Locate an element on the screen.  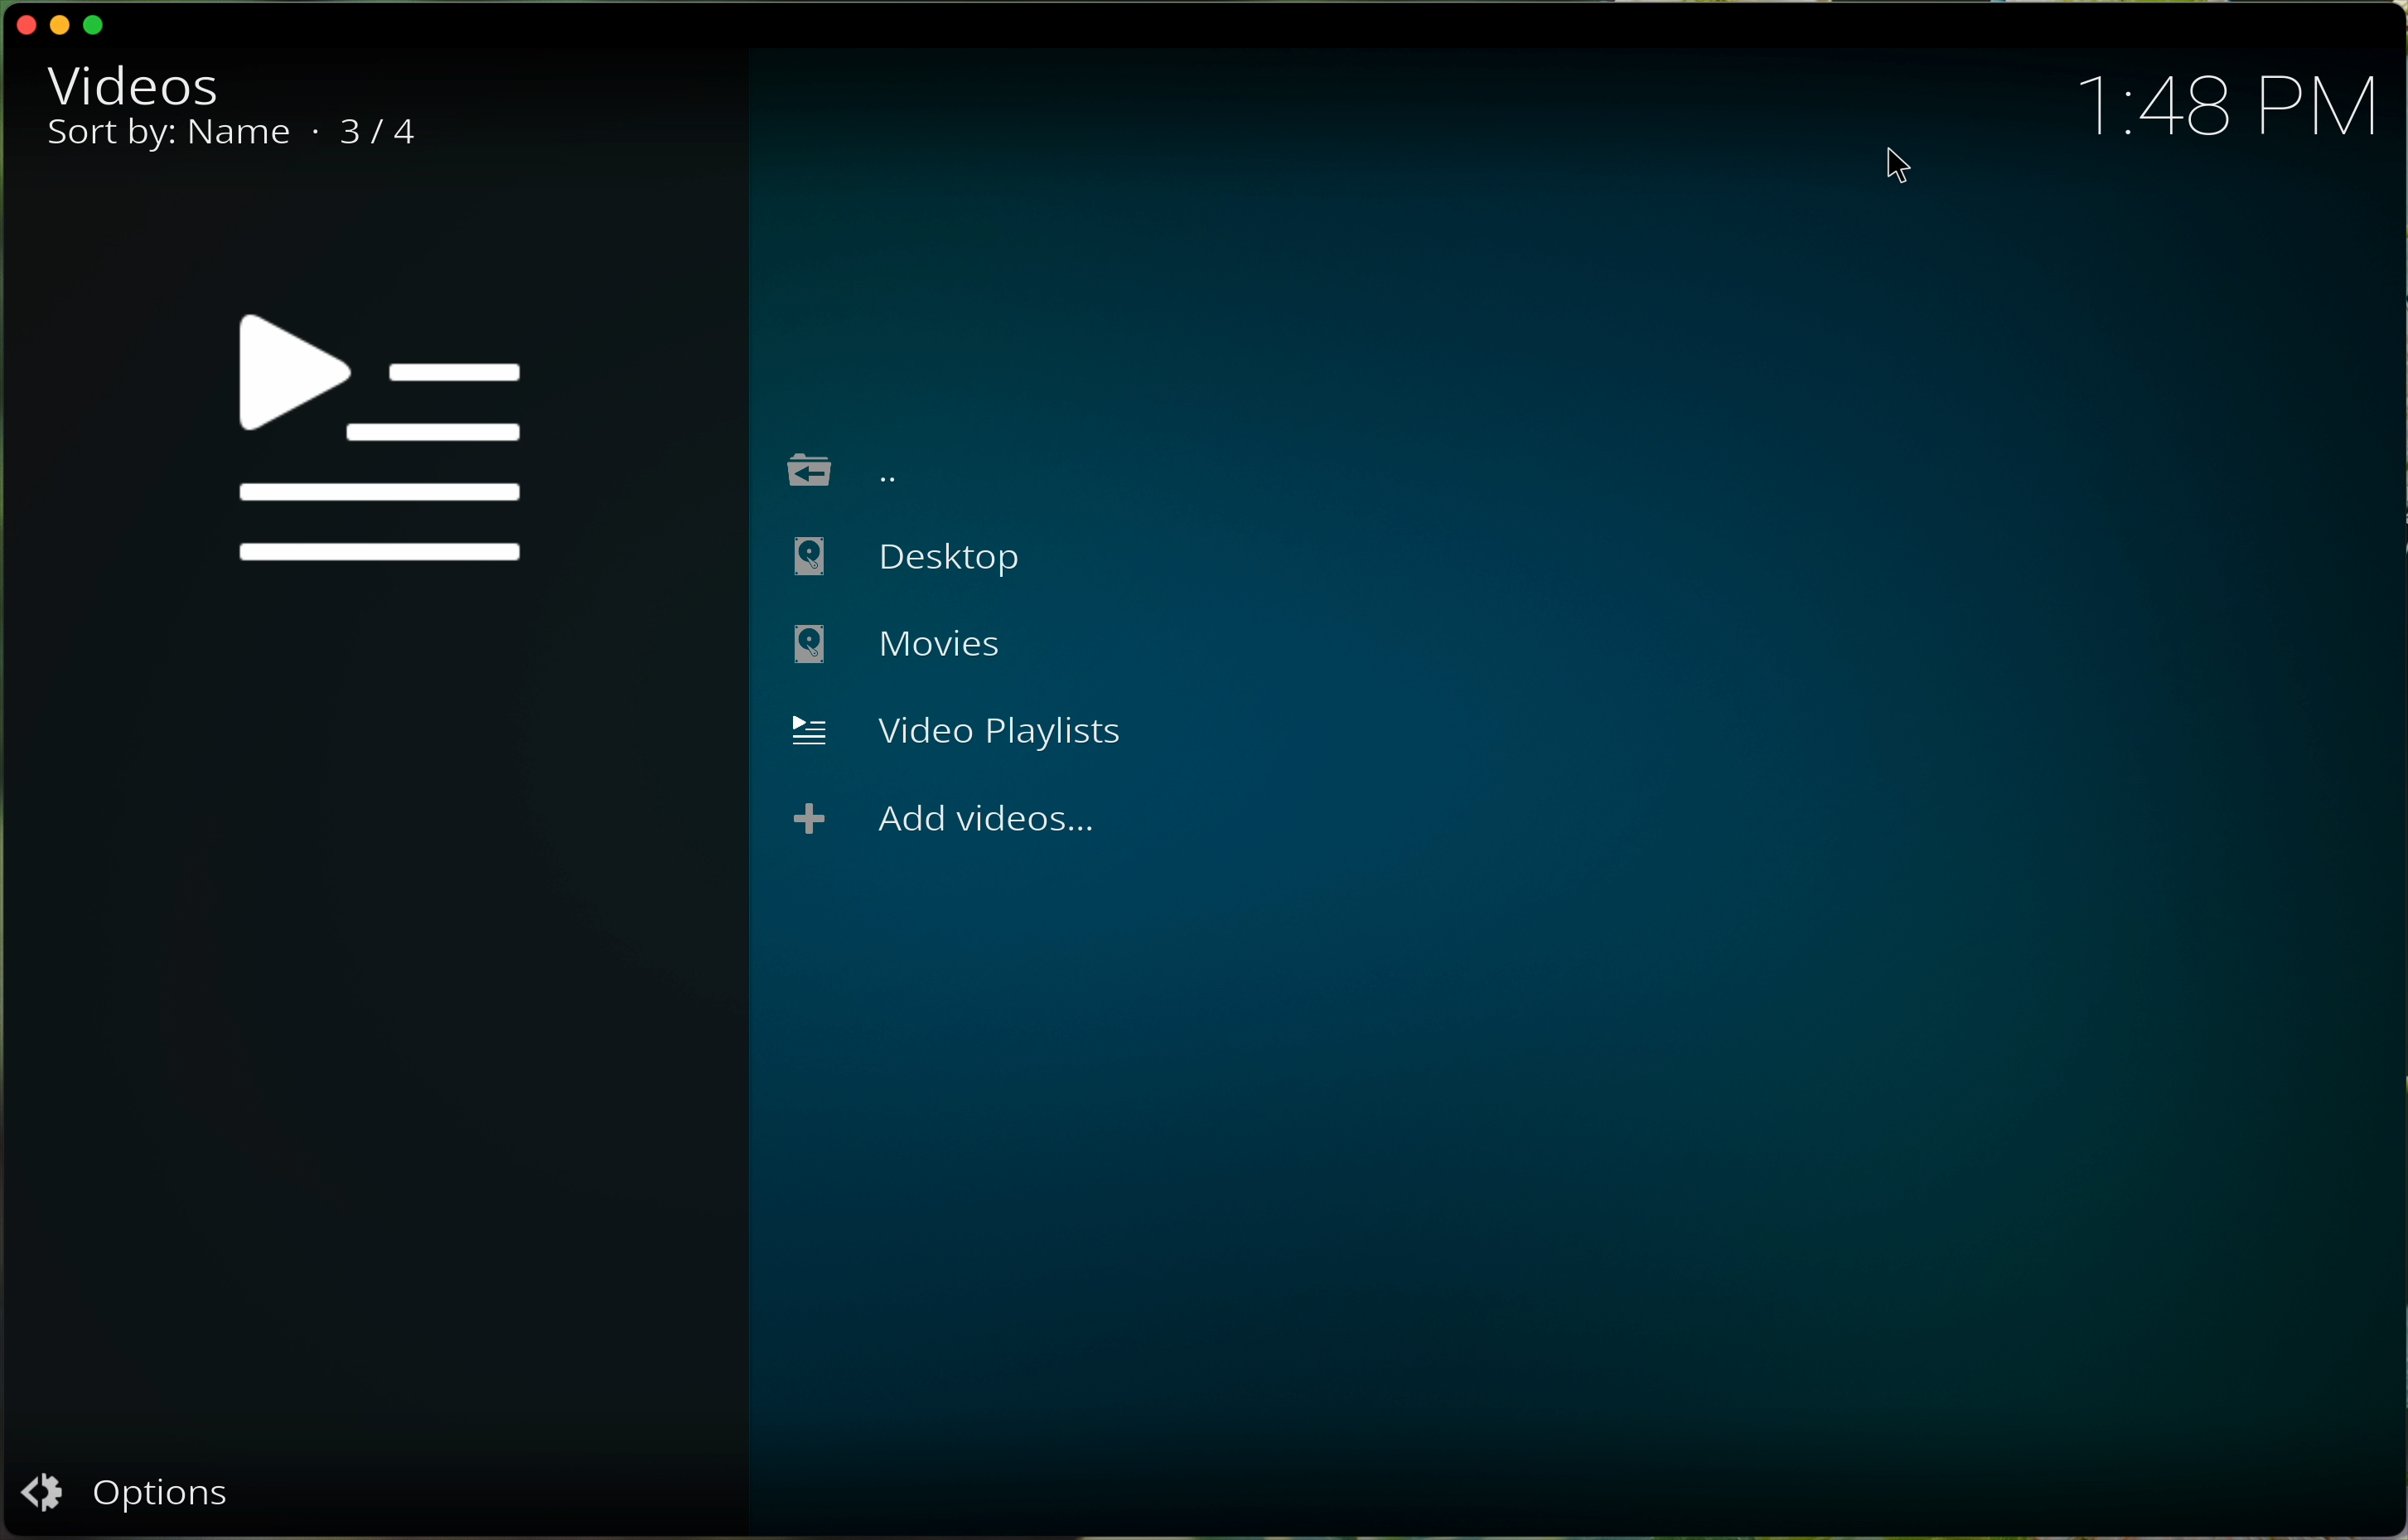
minimise is located at coordinates (64, 23).